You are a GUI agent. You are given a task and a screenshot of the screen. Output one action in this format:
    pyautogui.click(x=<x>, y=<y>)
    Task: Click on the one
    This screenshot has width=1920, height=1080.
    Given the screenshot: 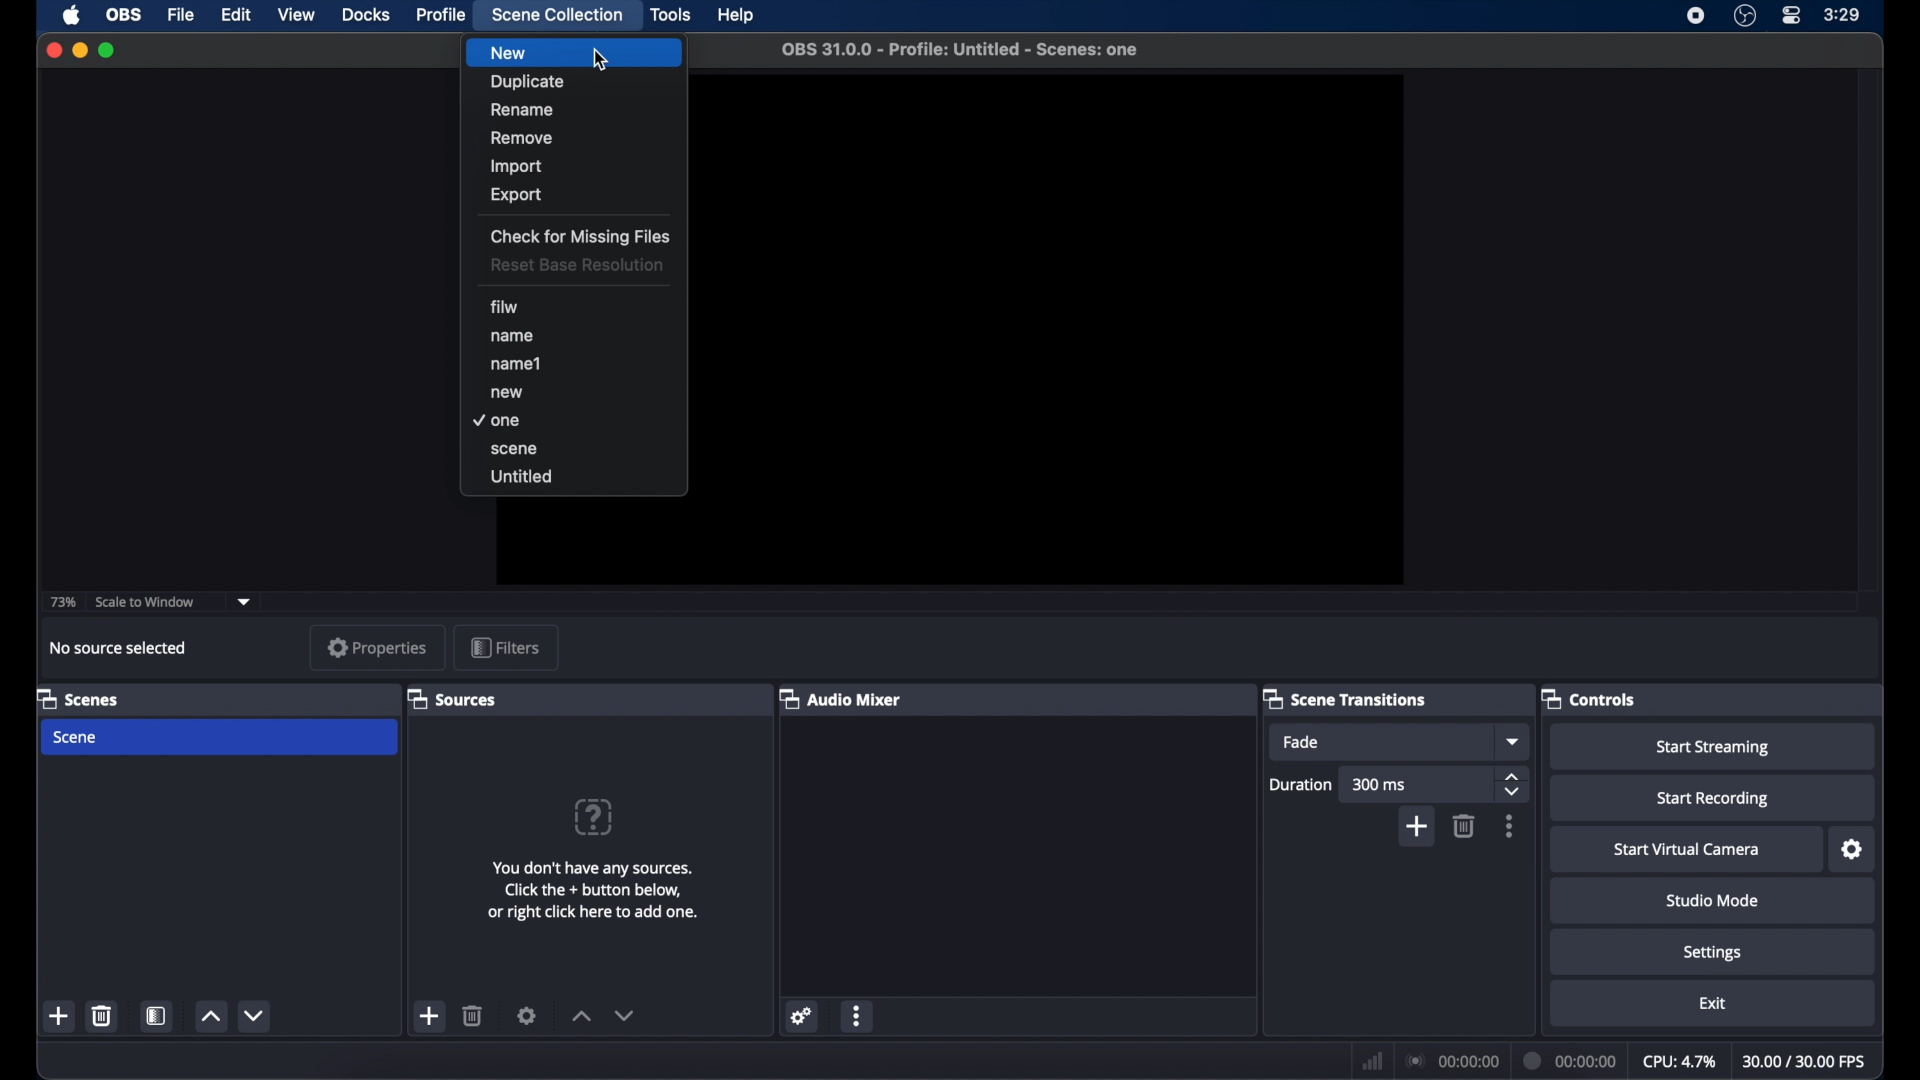 What is the action you would take?
    pyautogui.click(x=569, y=422)
    